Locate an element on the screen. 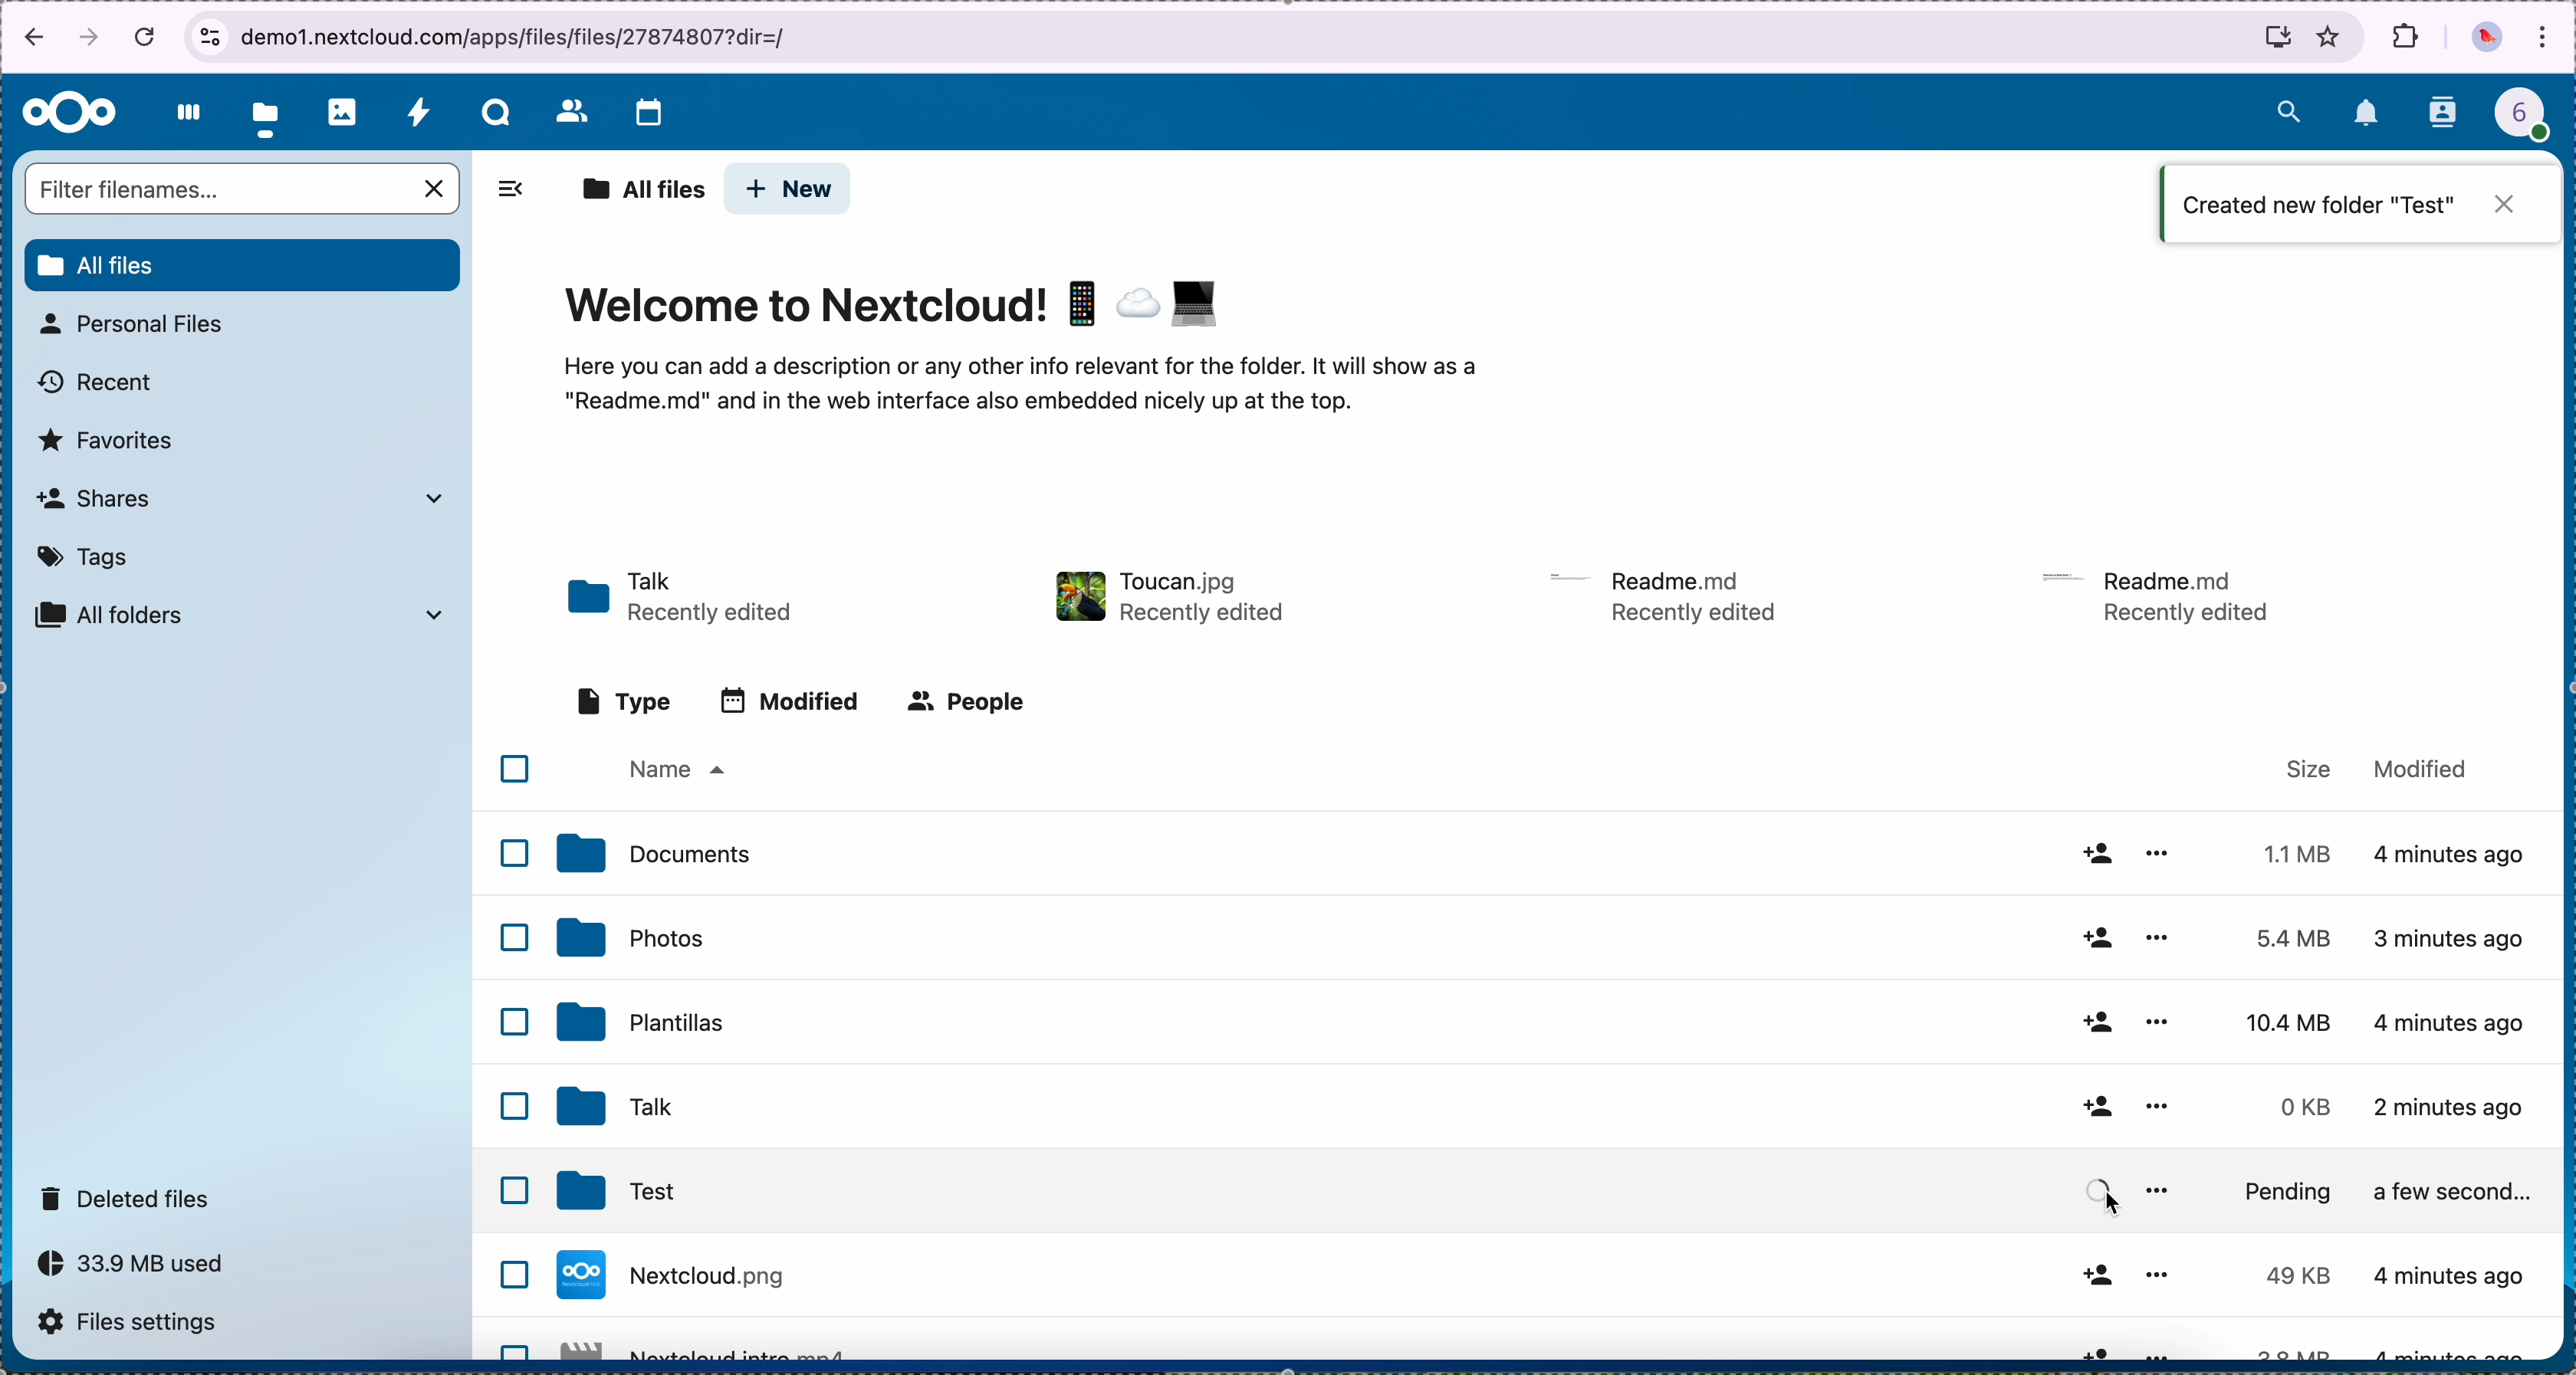 Image resolution: width=2576 pixels, height=1375 pixels. search bar is located at coordinates (245, 191).